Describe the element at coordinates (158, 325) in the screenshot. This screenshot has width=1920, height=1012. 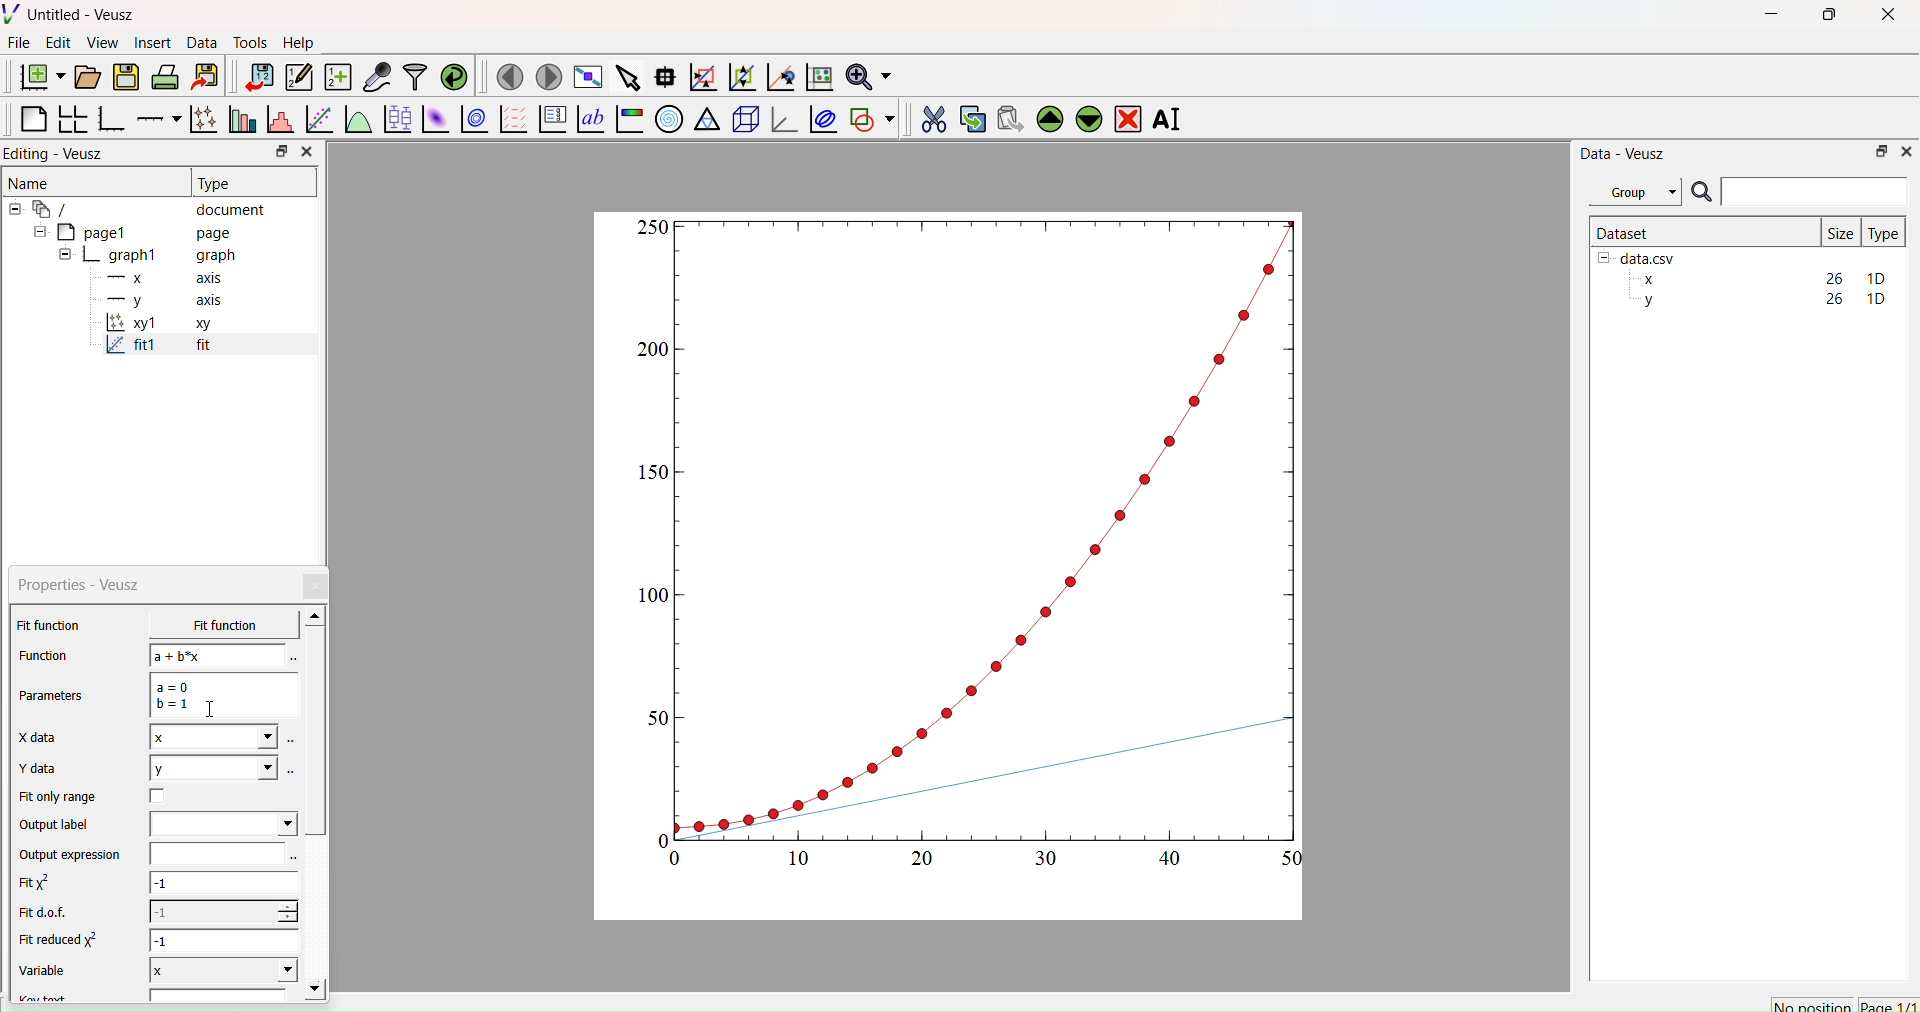
I see `x1 xy` at that location.